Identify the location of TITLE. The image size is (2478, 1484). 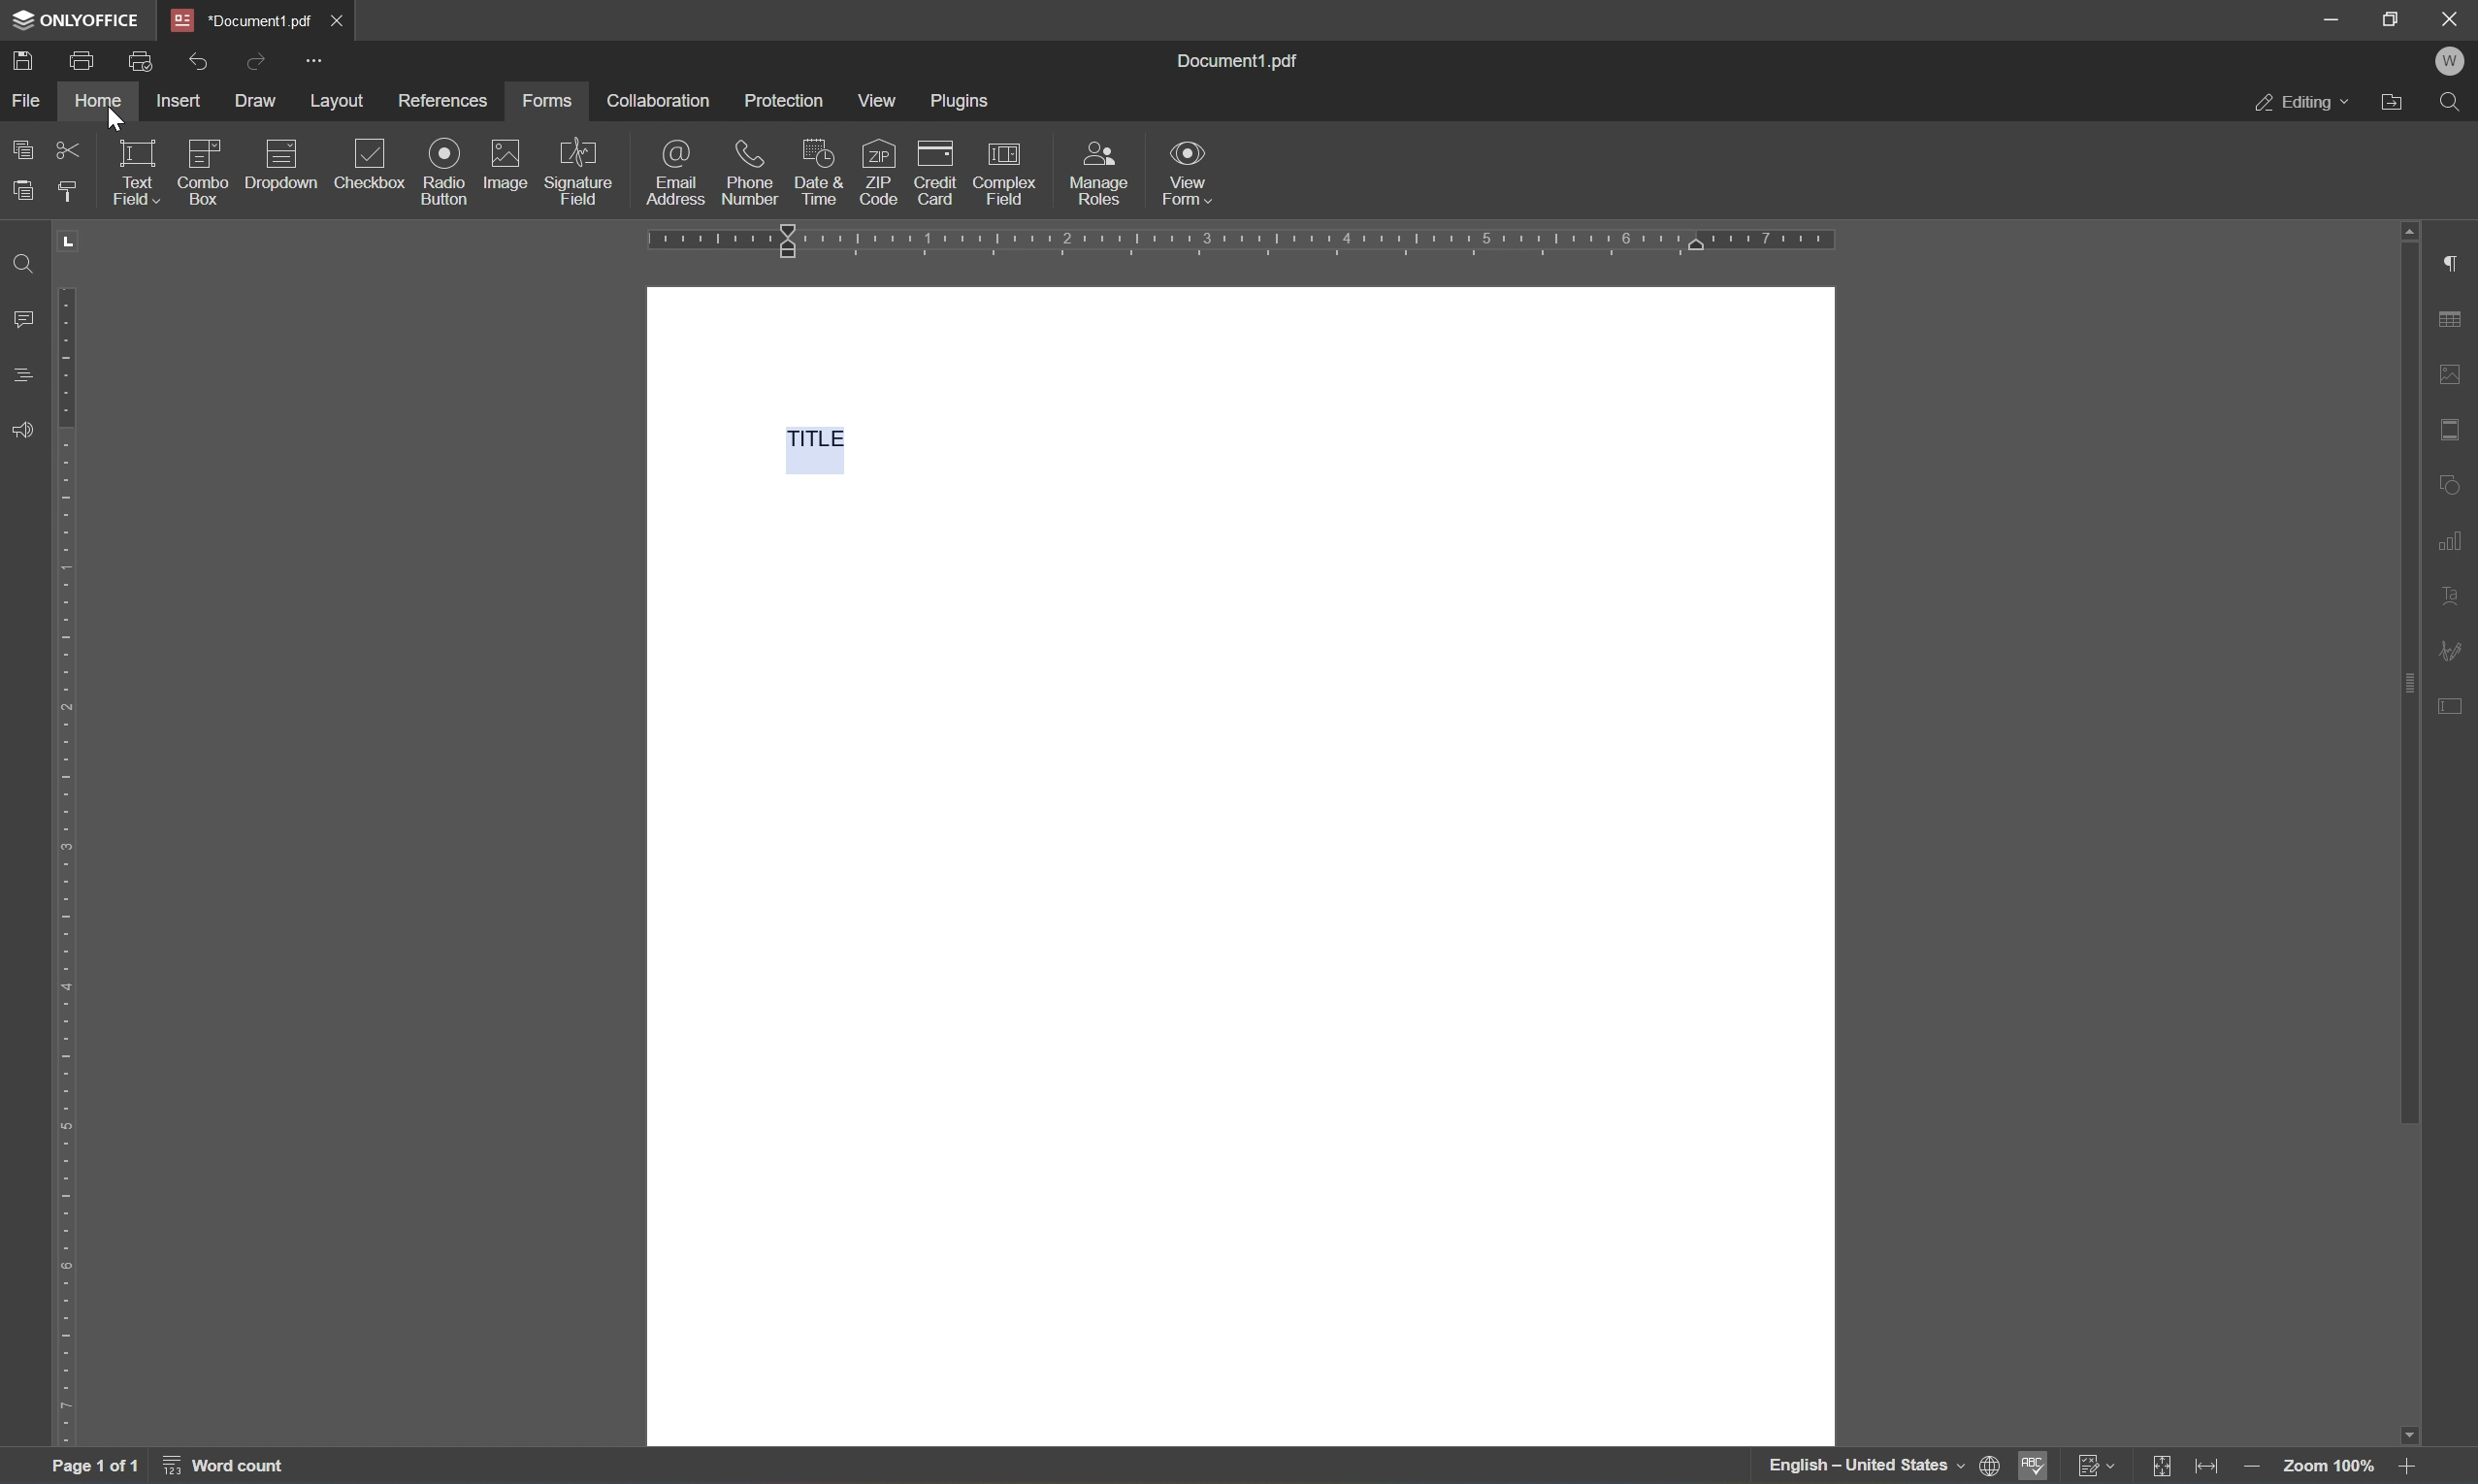
(809, 443).